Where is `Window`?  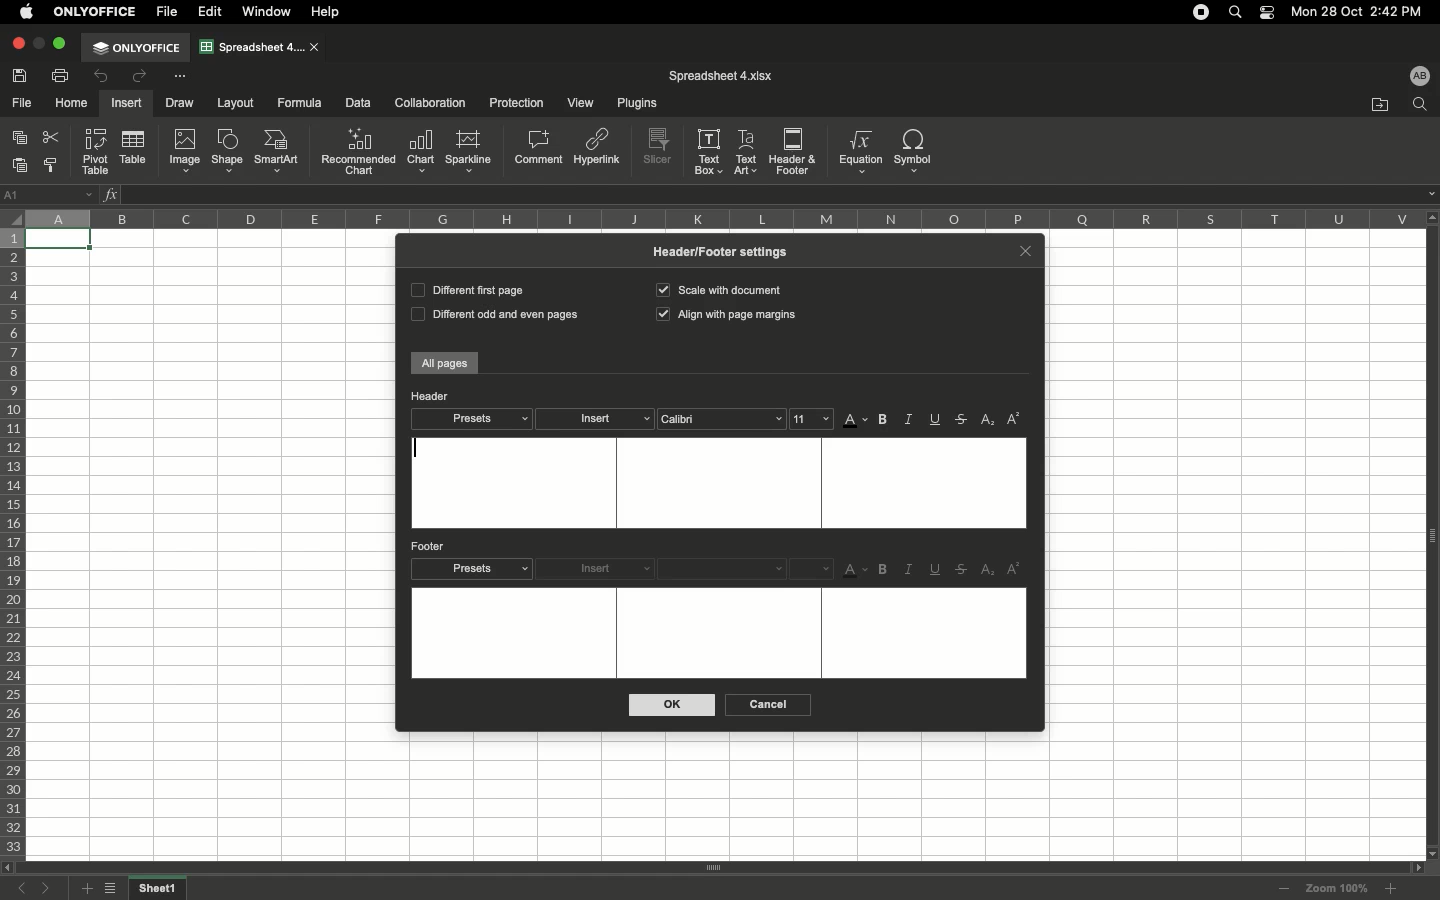 Window is located at coordinates (270, 12).